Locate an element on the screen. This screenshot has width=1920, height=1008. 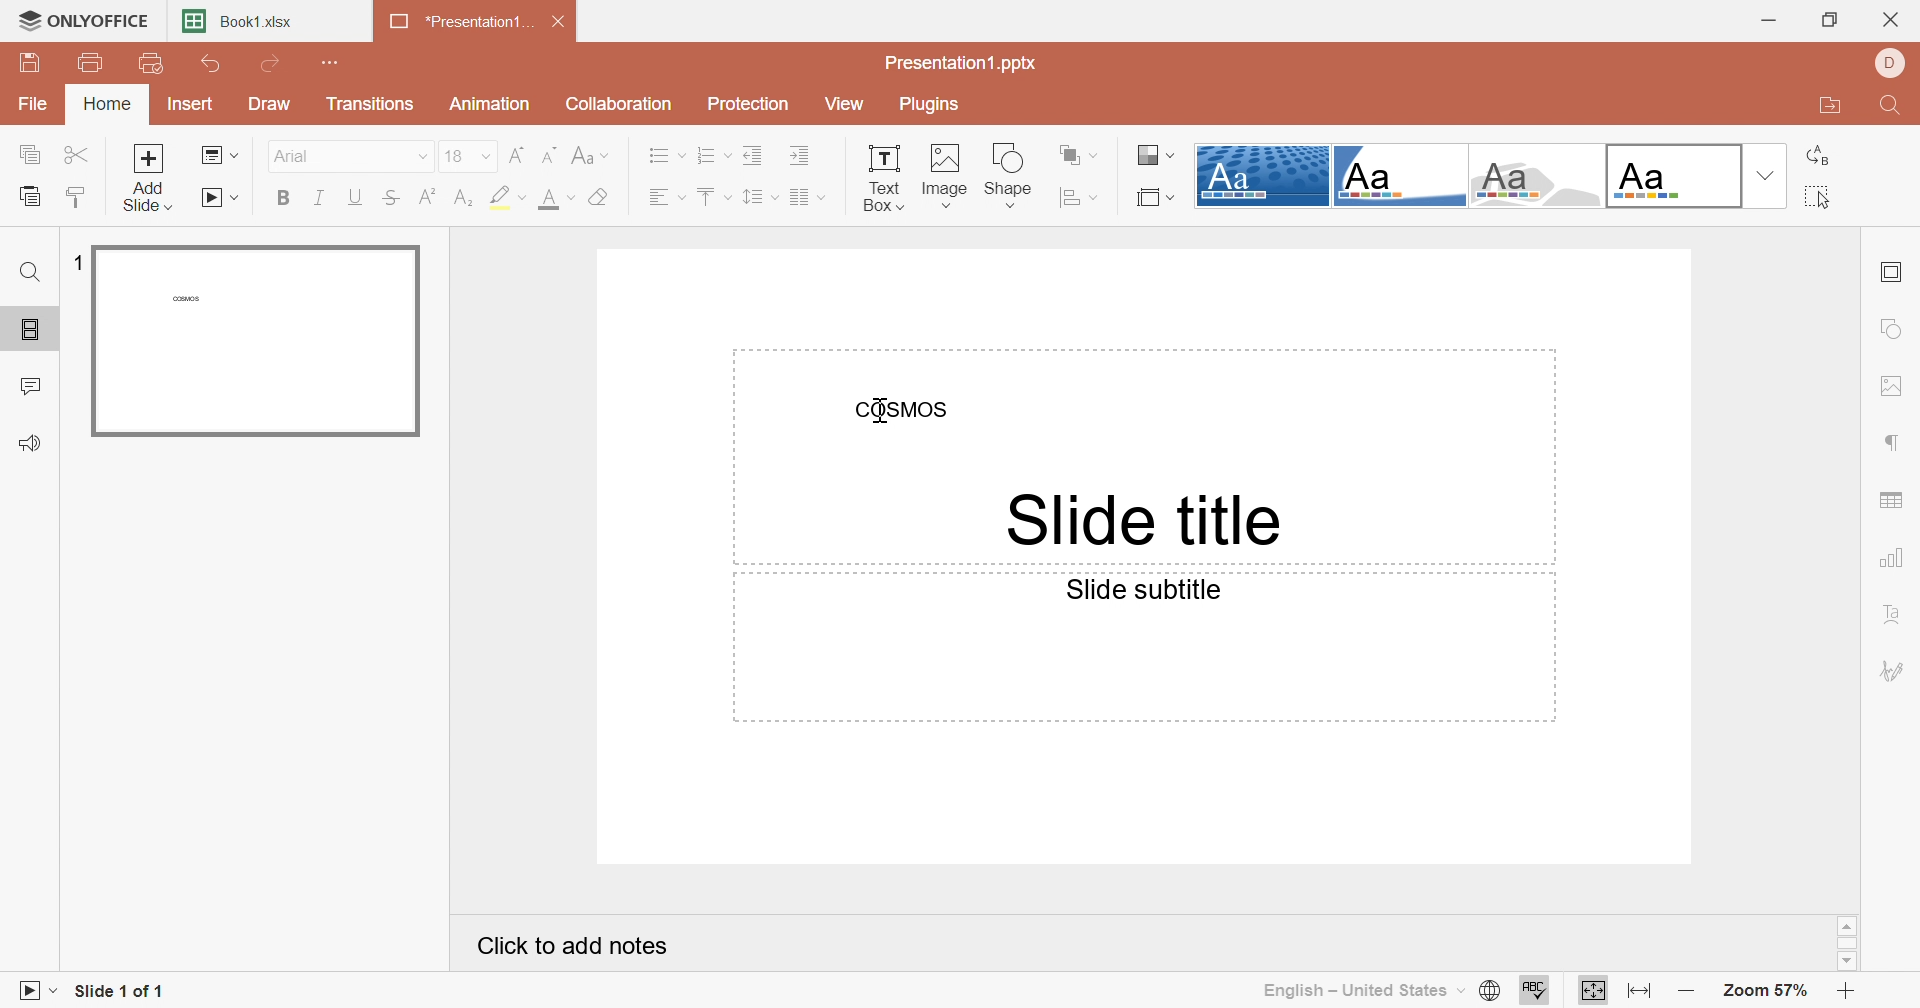
Shape is located at coordinates (1009, 176).